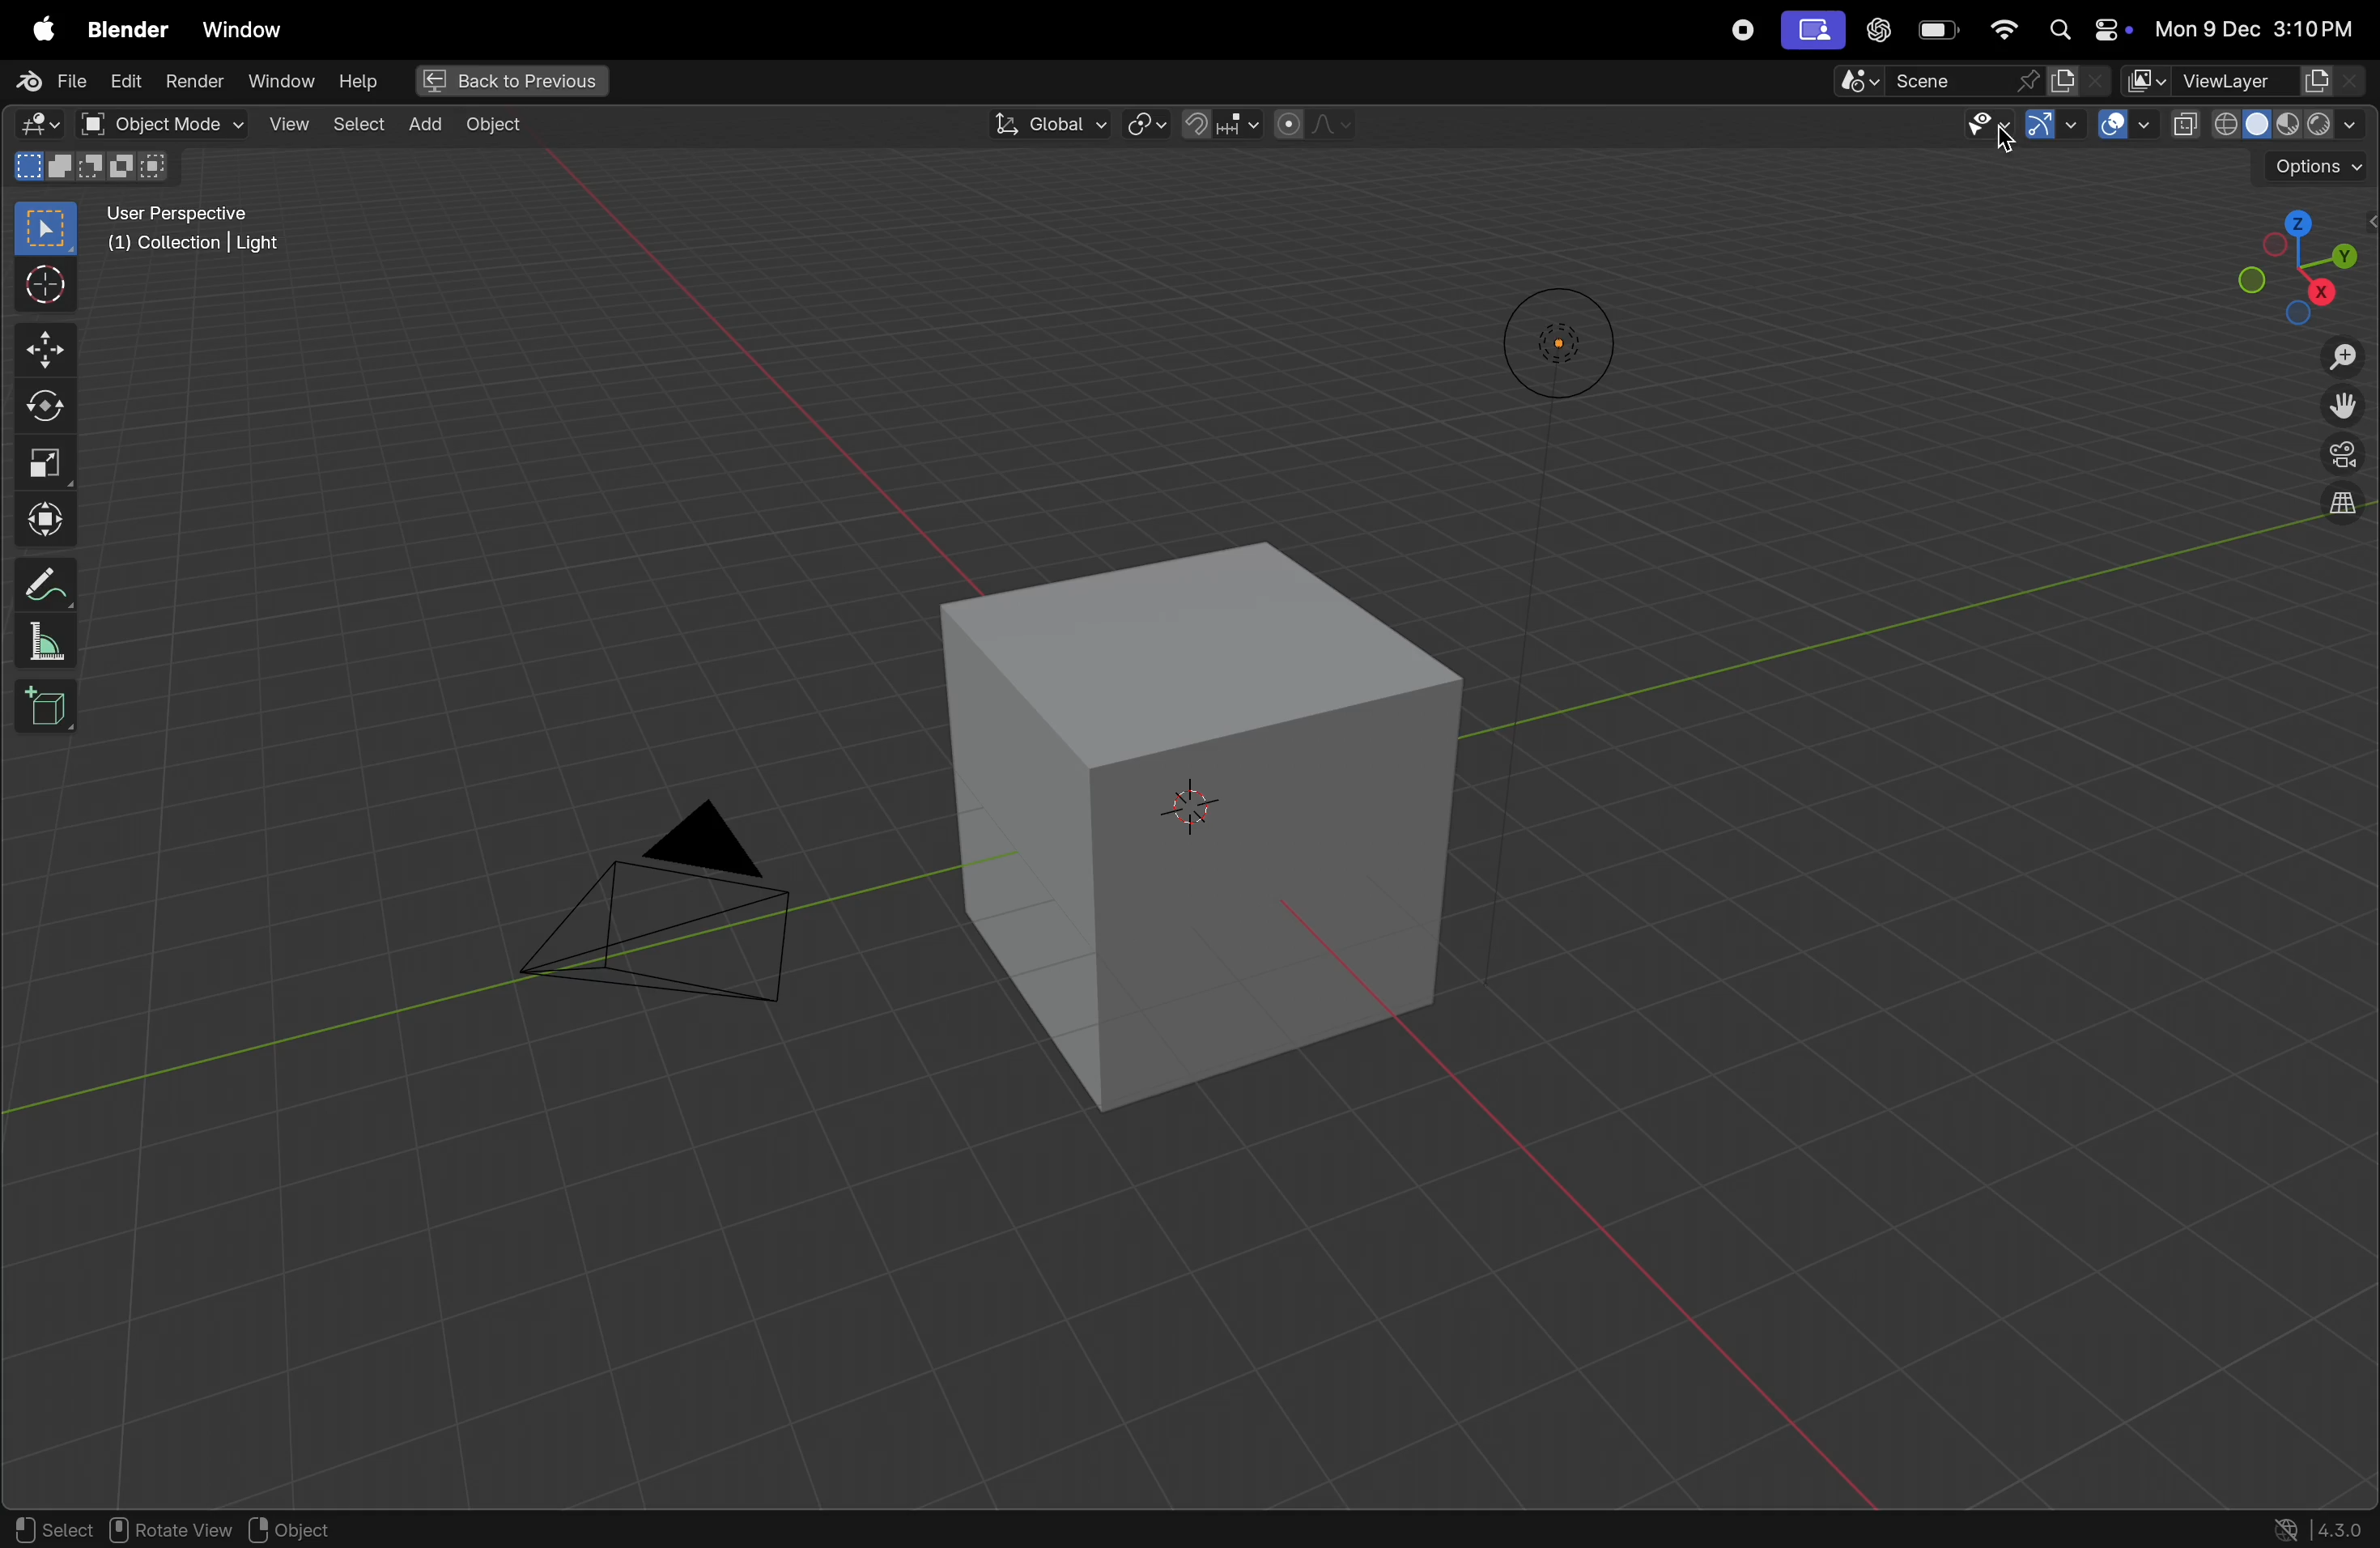 The image size is (2380, 1548). Describe the element at coordinates (2000, 30) in the screenshot. I see `wifi` at that location.